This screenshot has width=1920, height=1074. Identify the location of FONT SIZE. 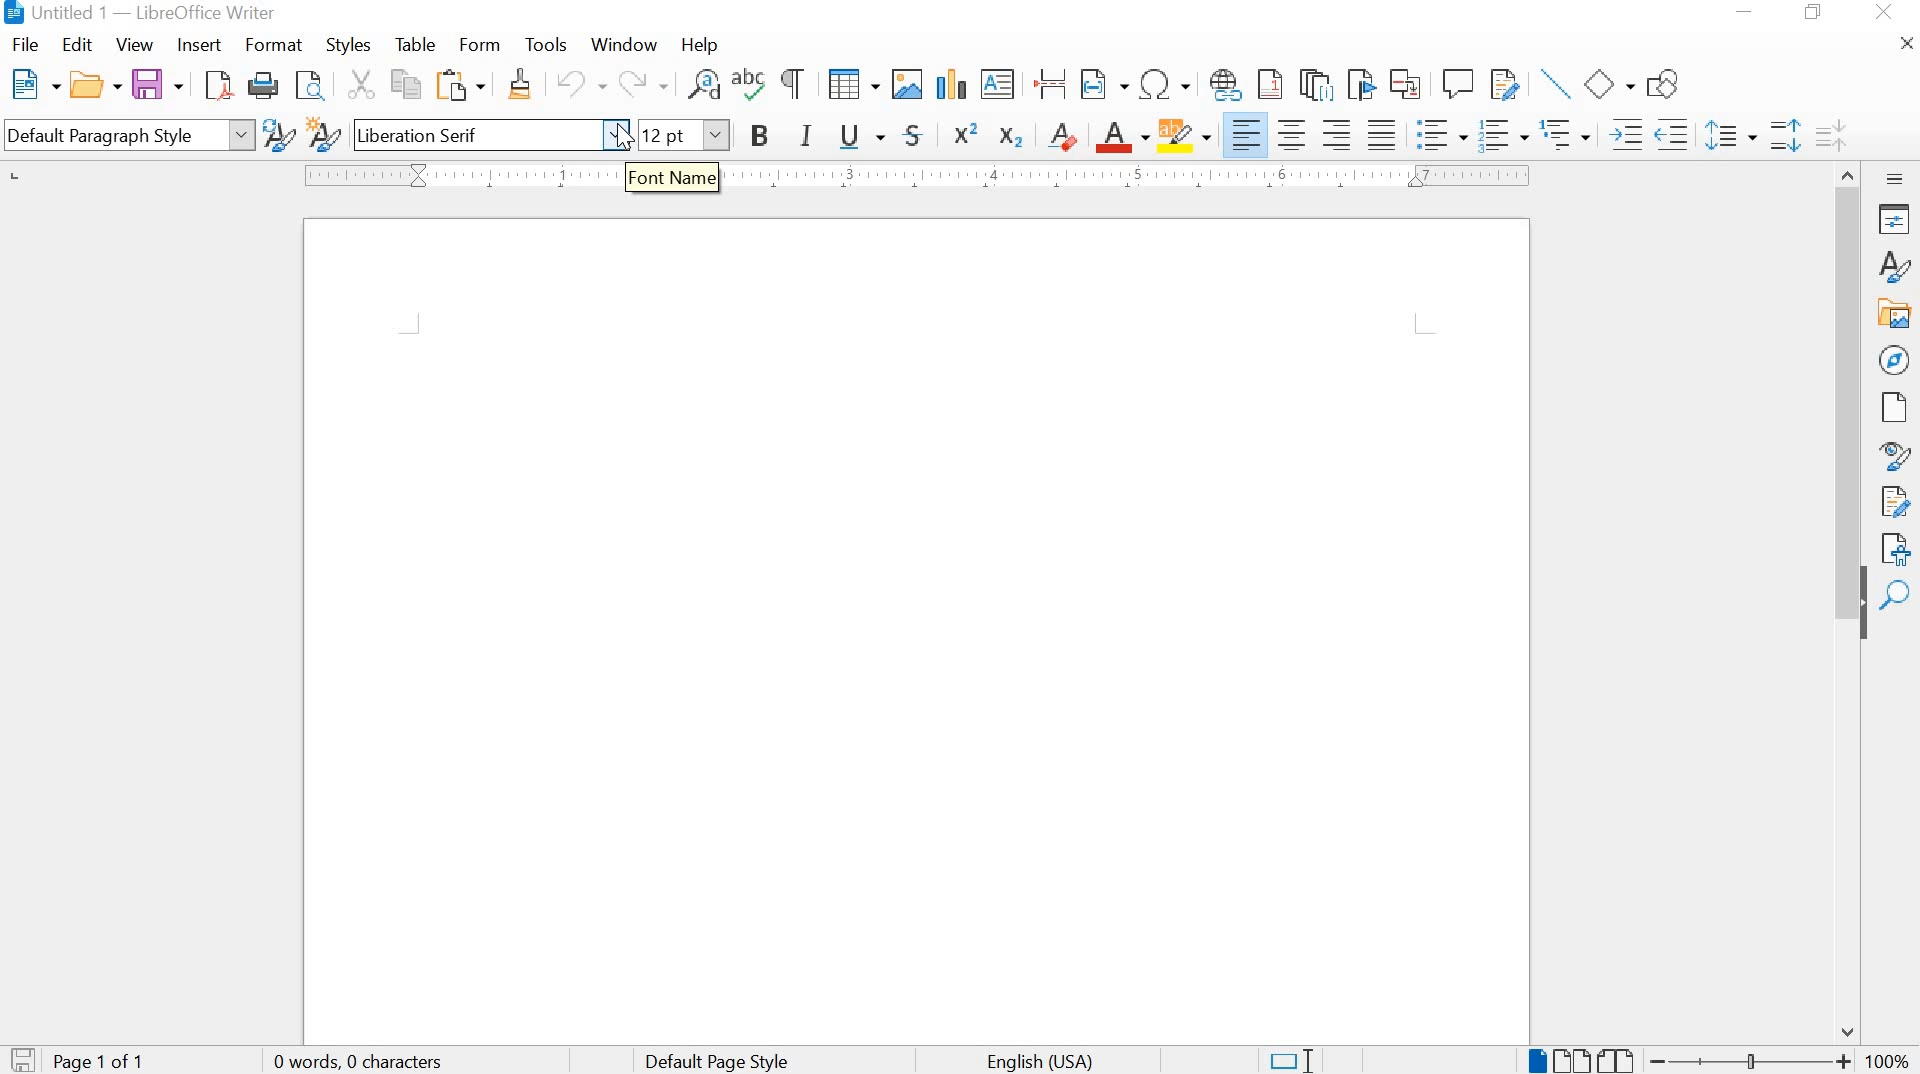
(685, 135).